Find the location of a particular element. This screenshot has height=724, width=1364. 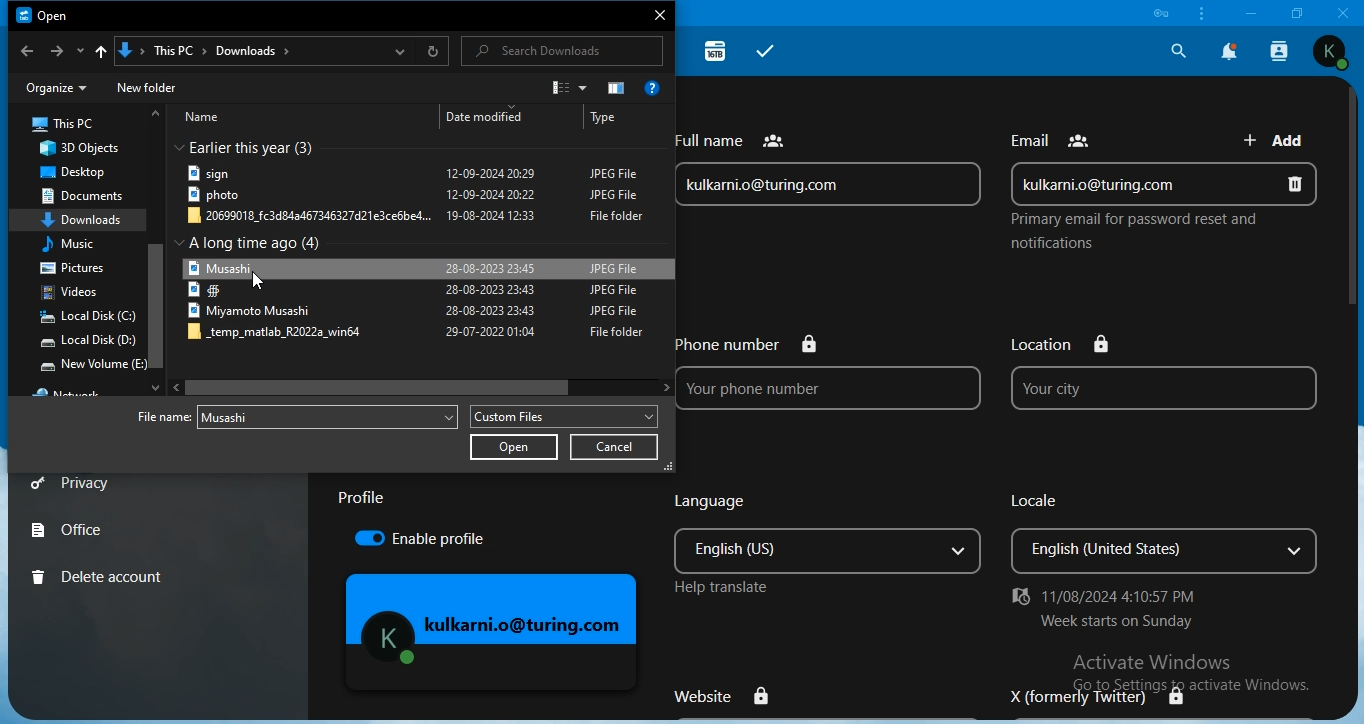

website is located at coordinates (731, 695).